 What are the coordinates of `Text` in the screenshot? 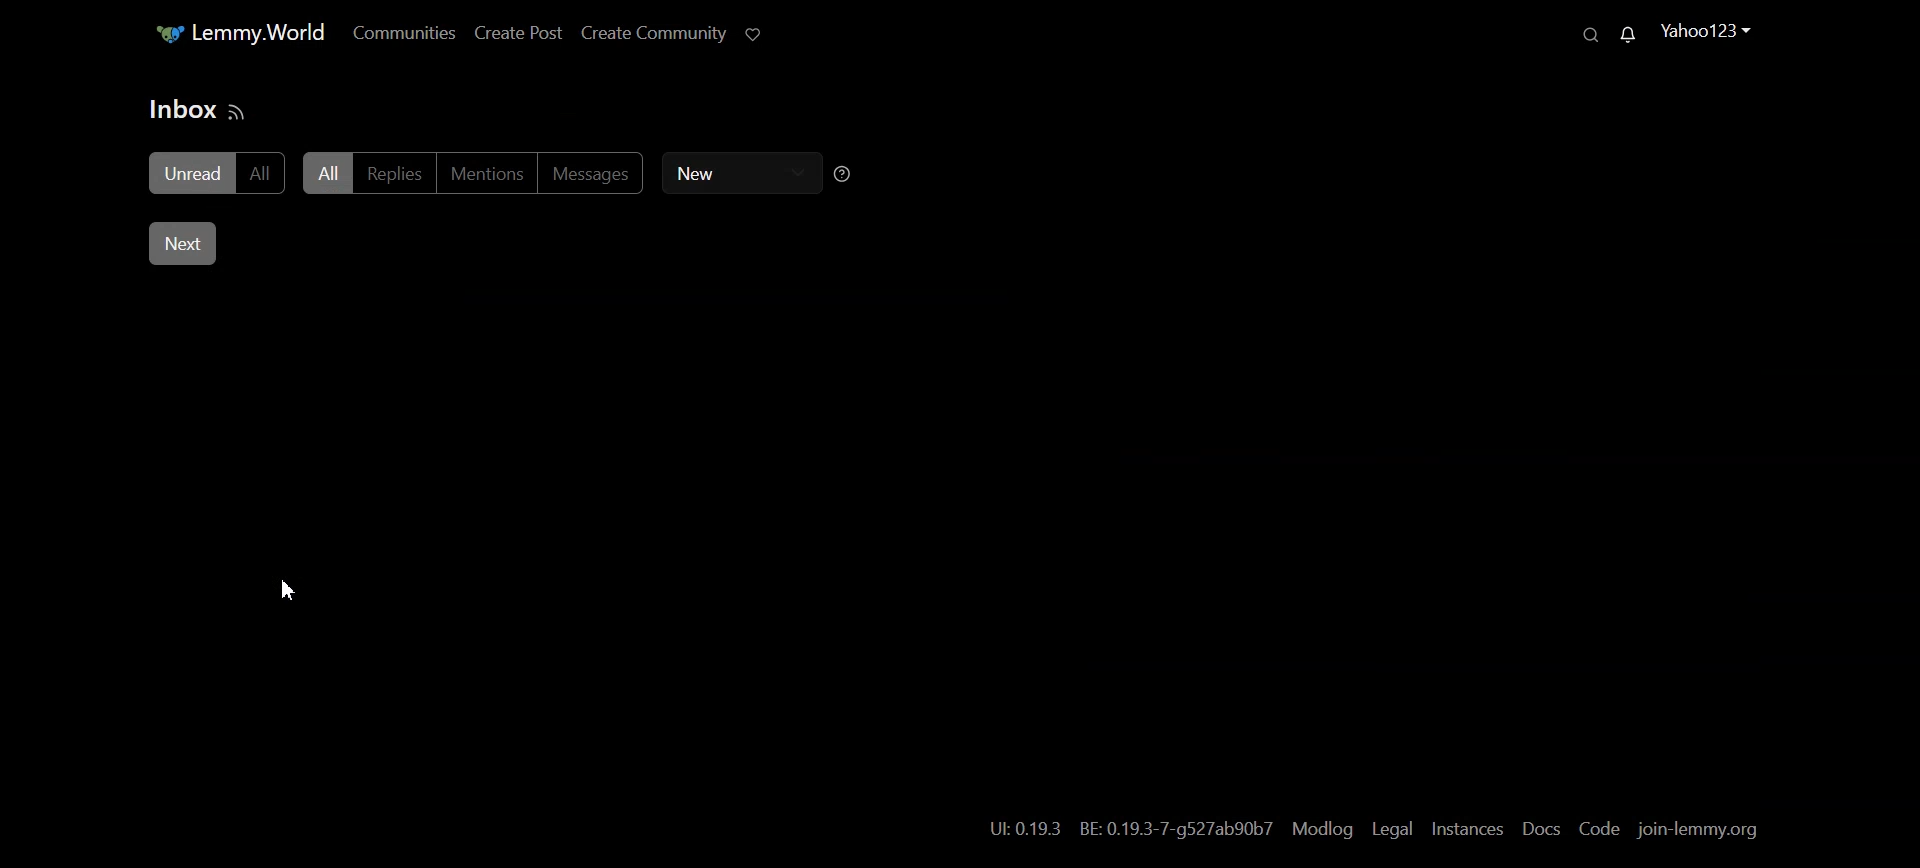 It's located at (180, 108).